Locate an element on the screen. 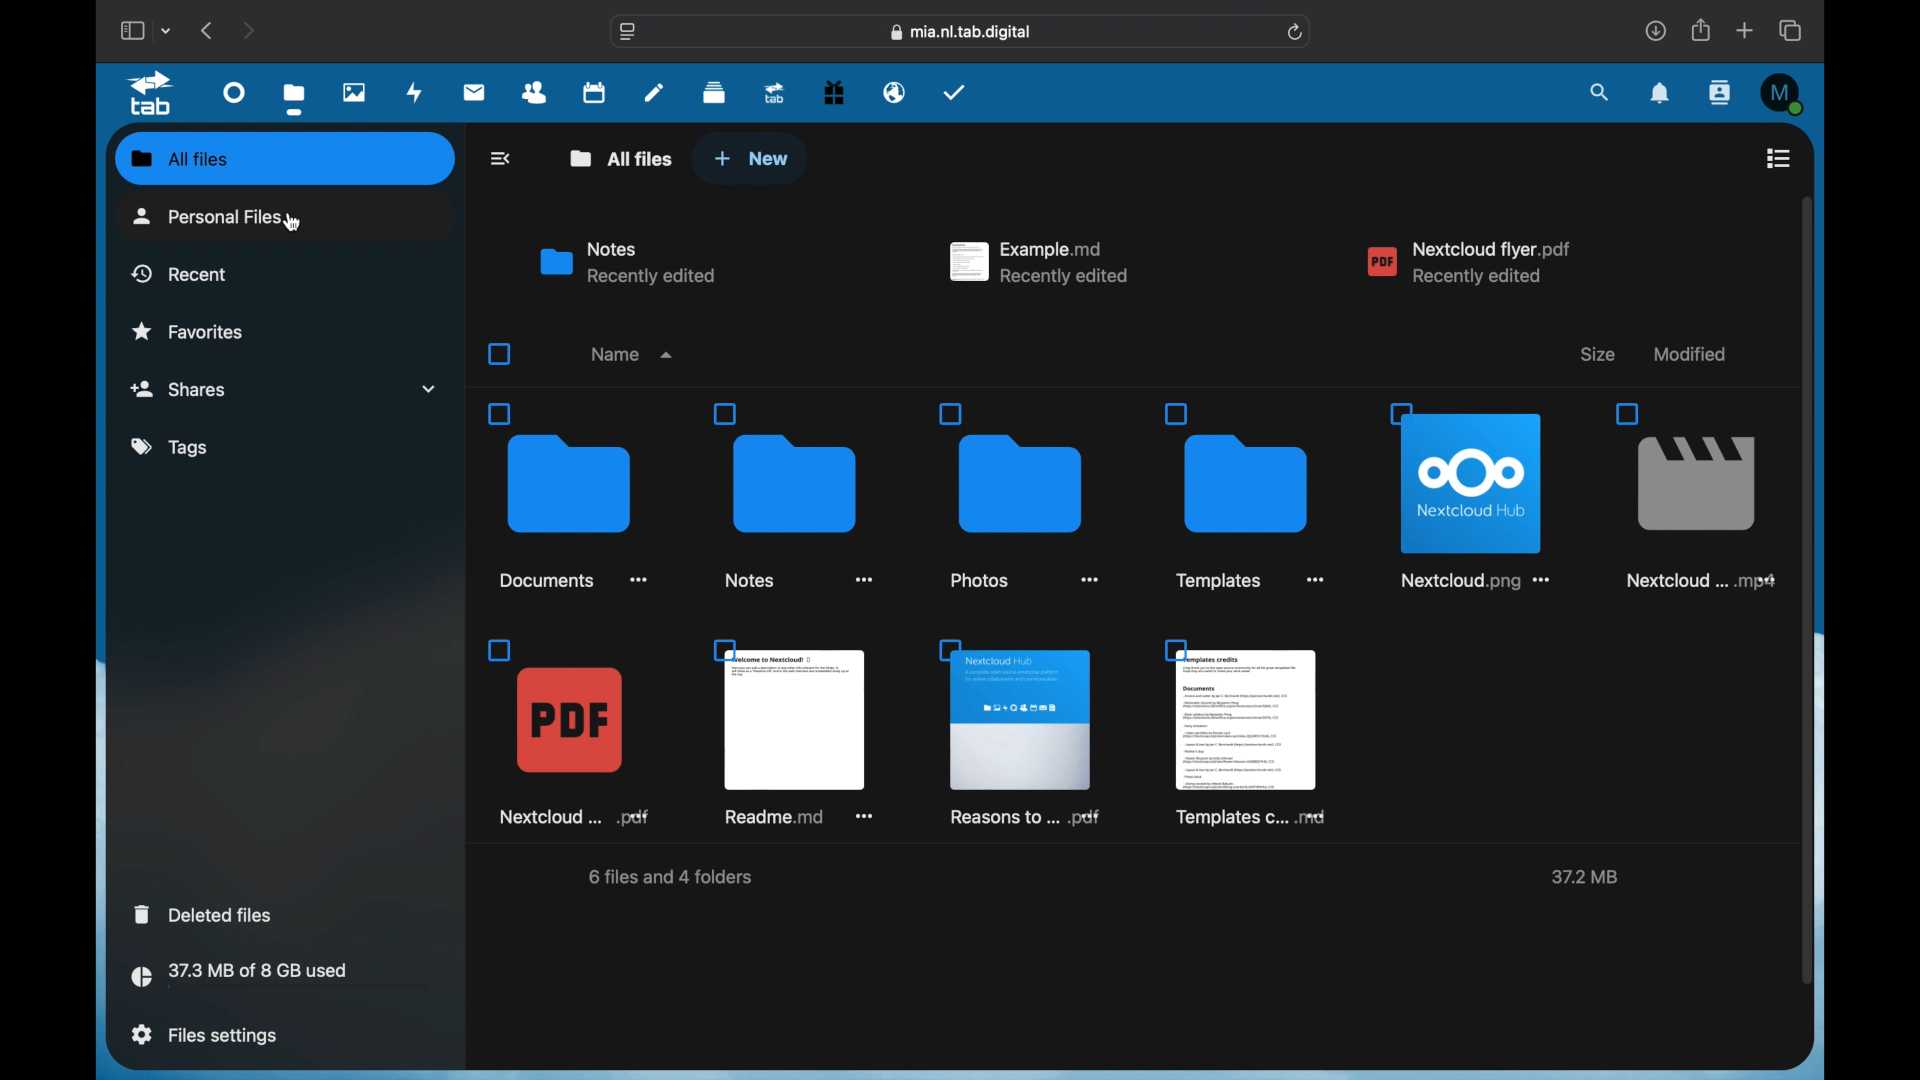 The image size is (1920, 1080). contacts is located at coordinates (535, 93).